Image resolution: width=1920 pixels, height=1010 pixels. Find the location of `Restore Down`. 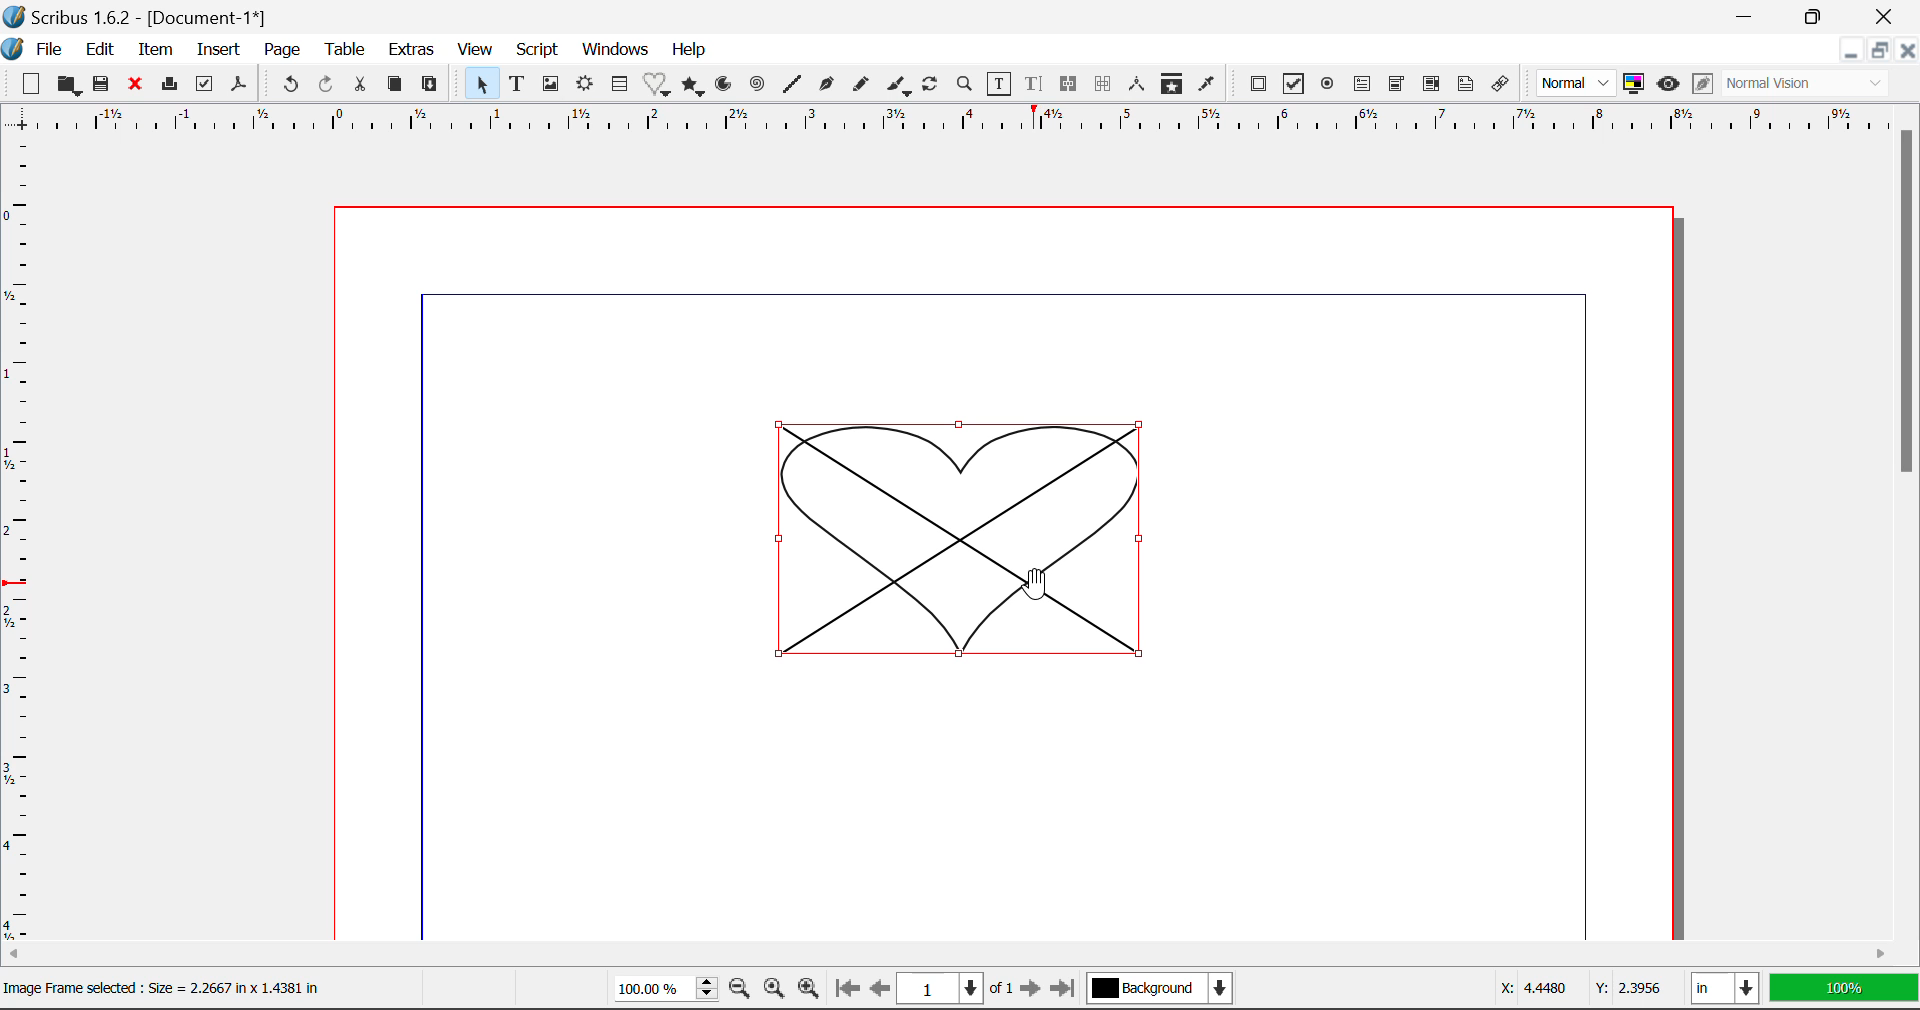

Restore Down is located at coordinates (1750, 15).